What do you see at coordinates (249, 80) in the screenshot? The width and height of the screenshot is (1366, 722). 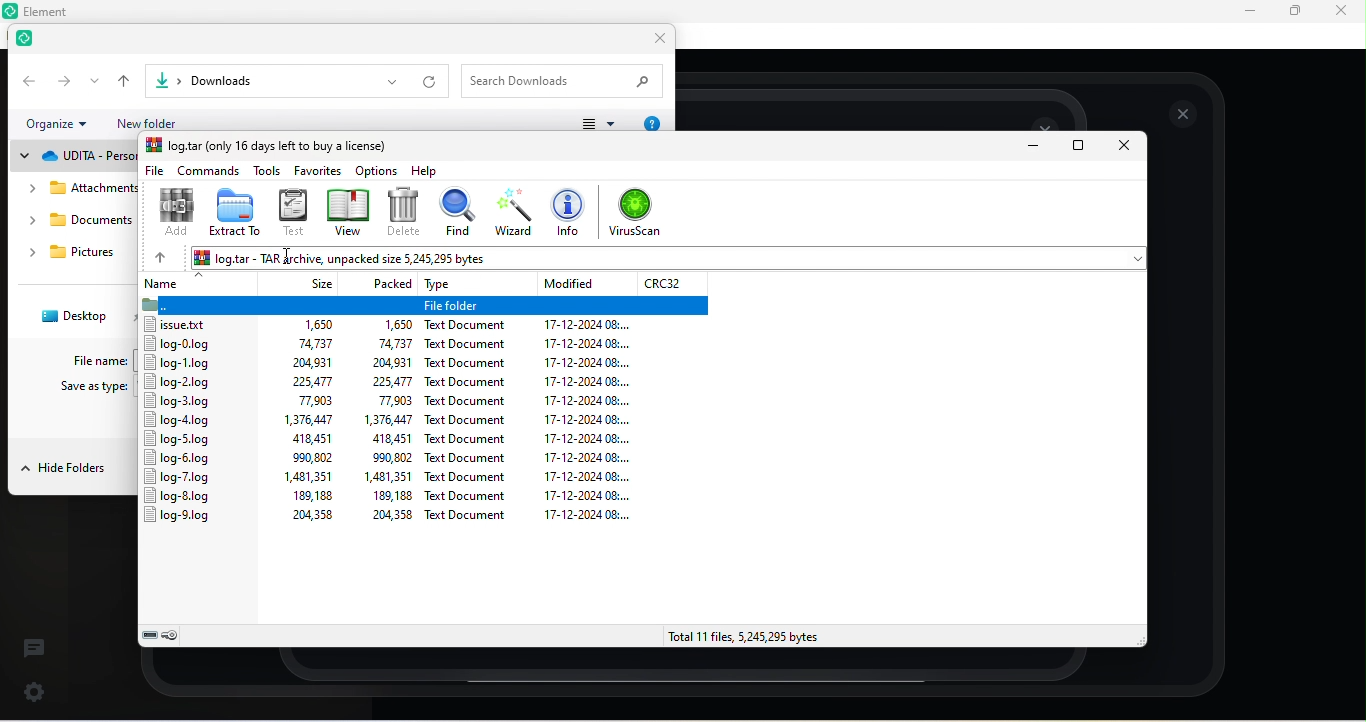 I see `file path` at bounding box center [249, 80].